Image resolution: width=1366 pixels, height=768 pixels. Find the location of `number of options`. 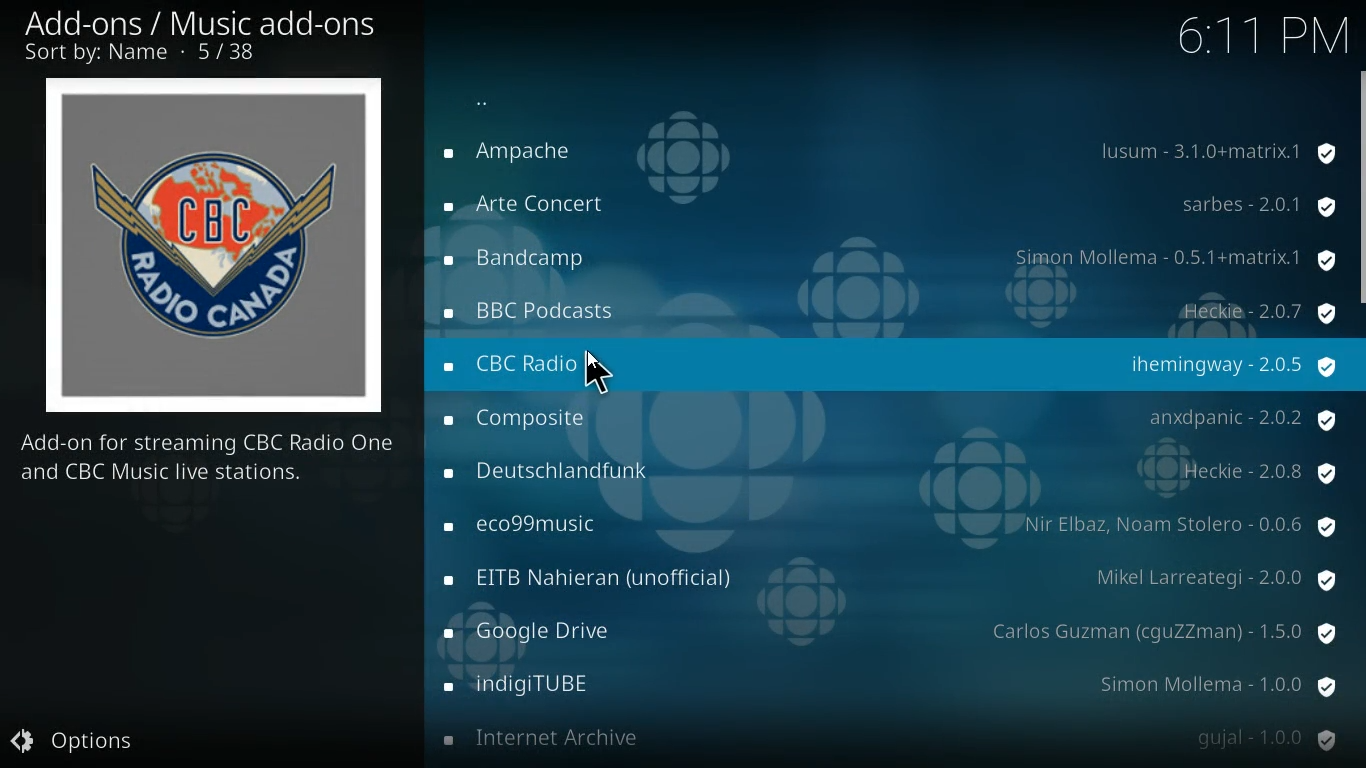

number of options is located at coordinates (236, 54).